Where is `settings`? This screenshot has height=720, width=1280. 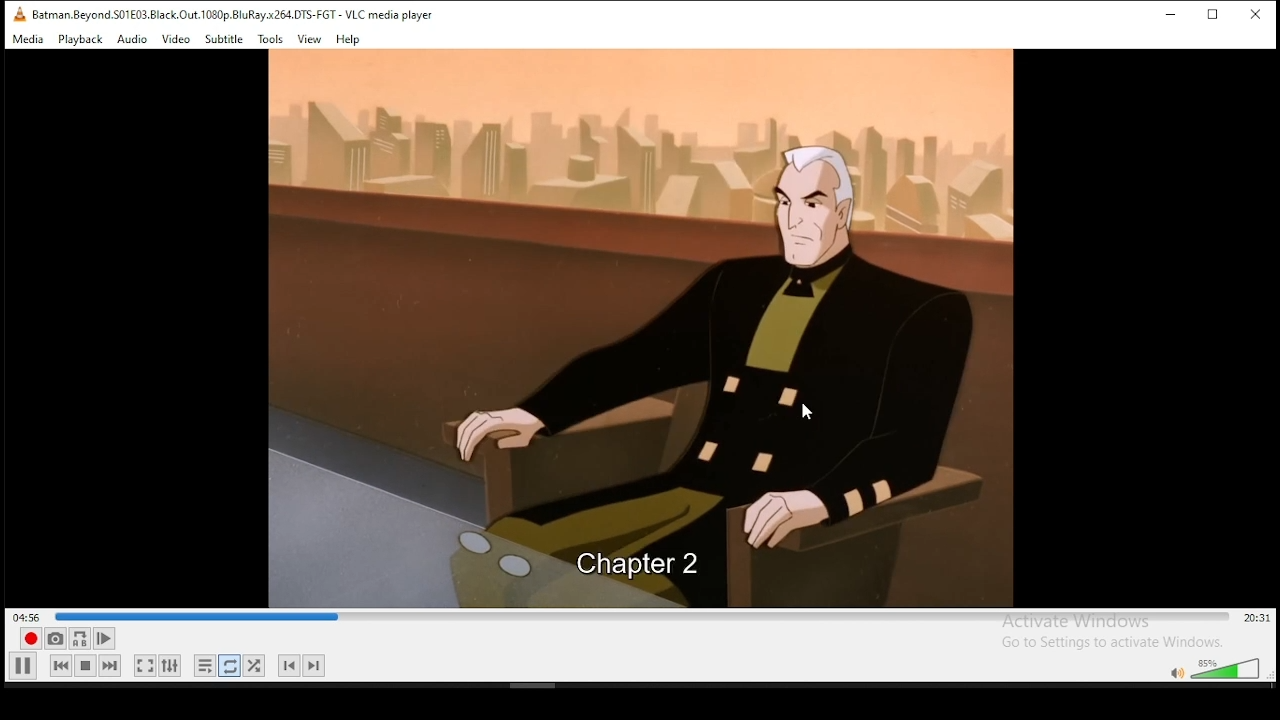
settings is located at coordinates (175, 665).